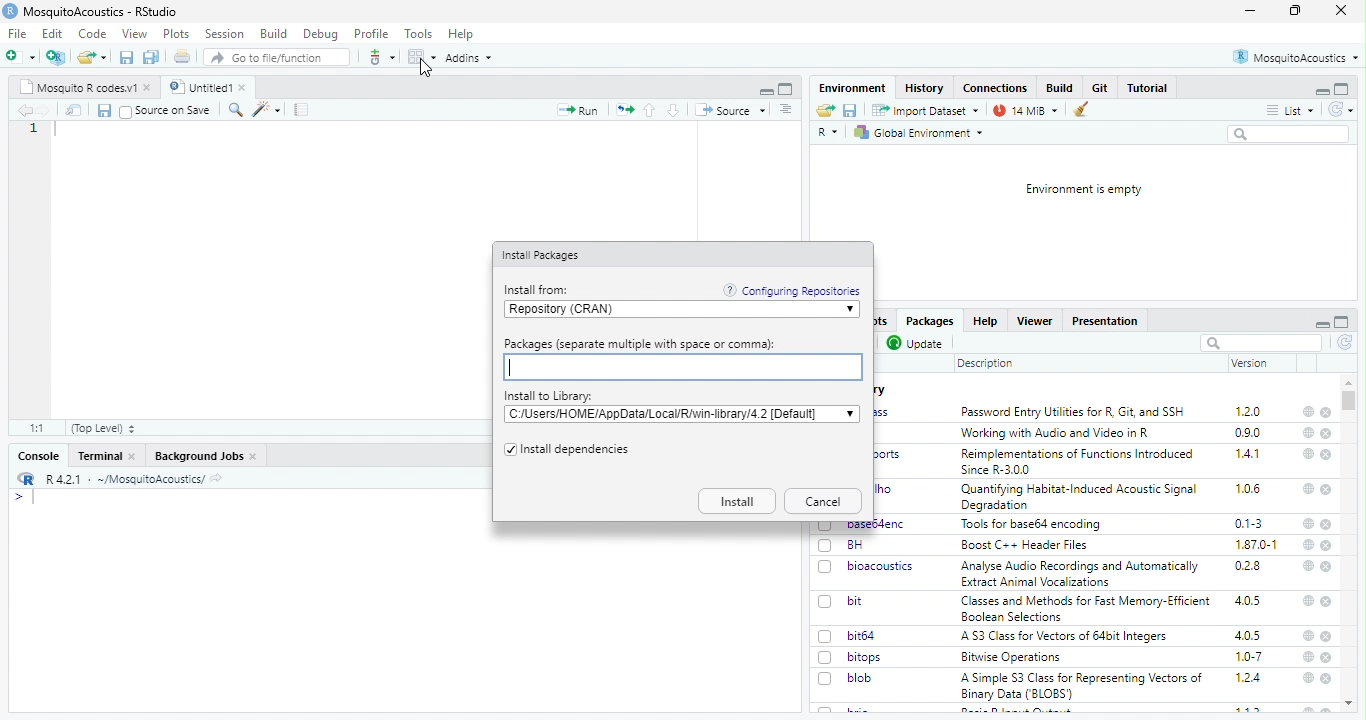 Image resolution: width=1366 pixels, height=720 pixels. I want to click on Addins , so click(468, 58).